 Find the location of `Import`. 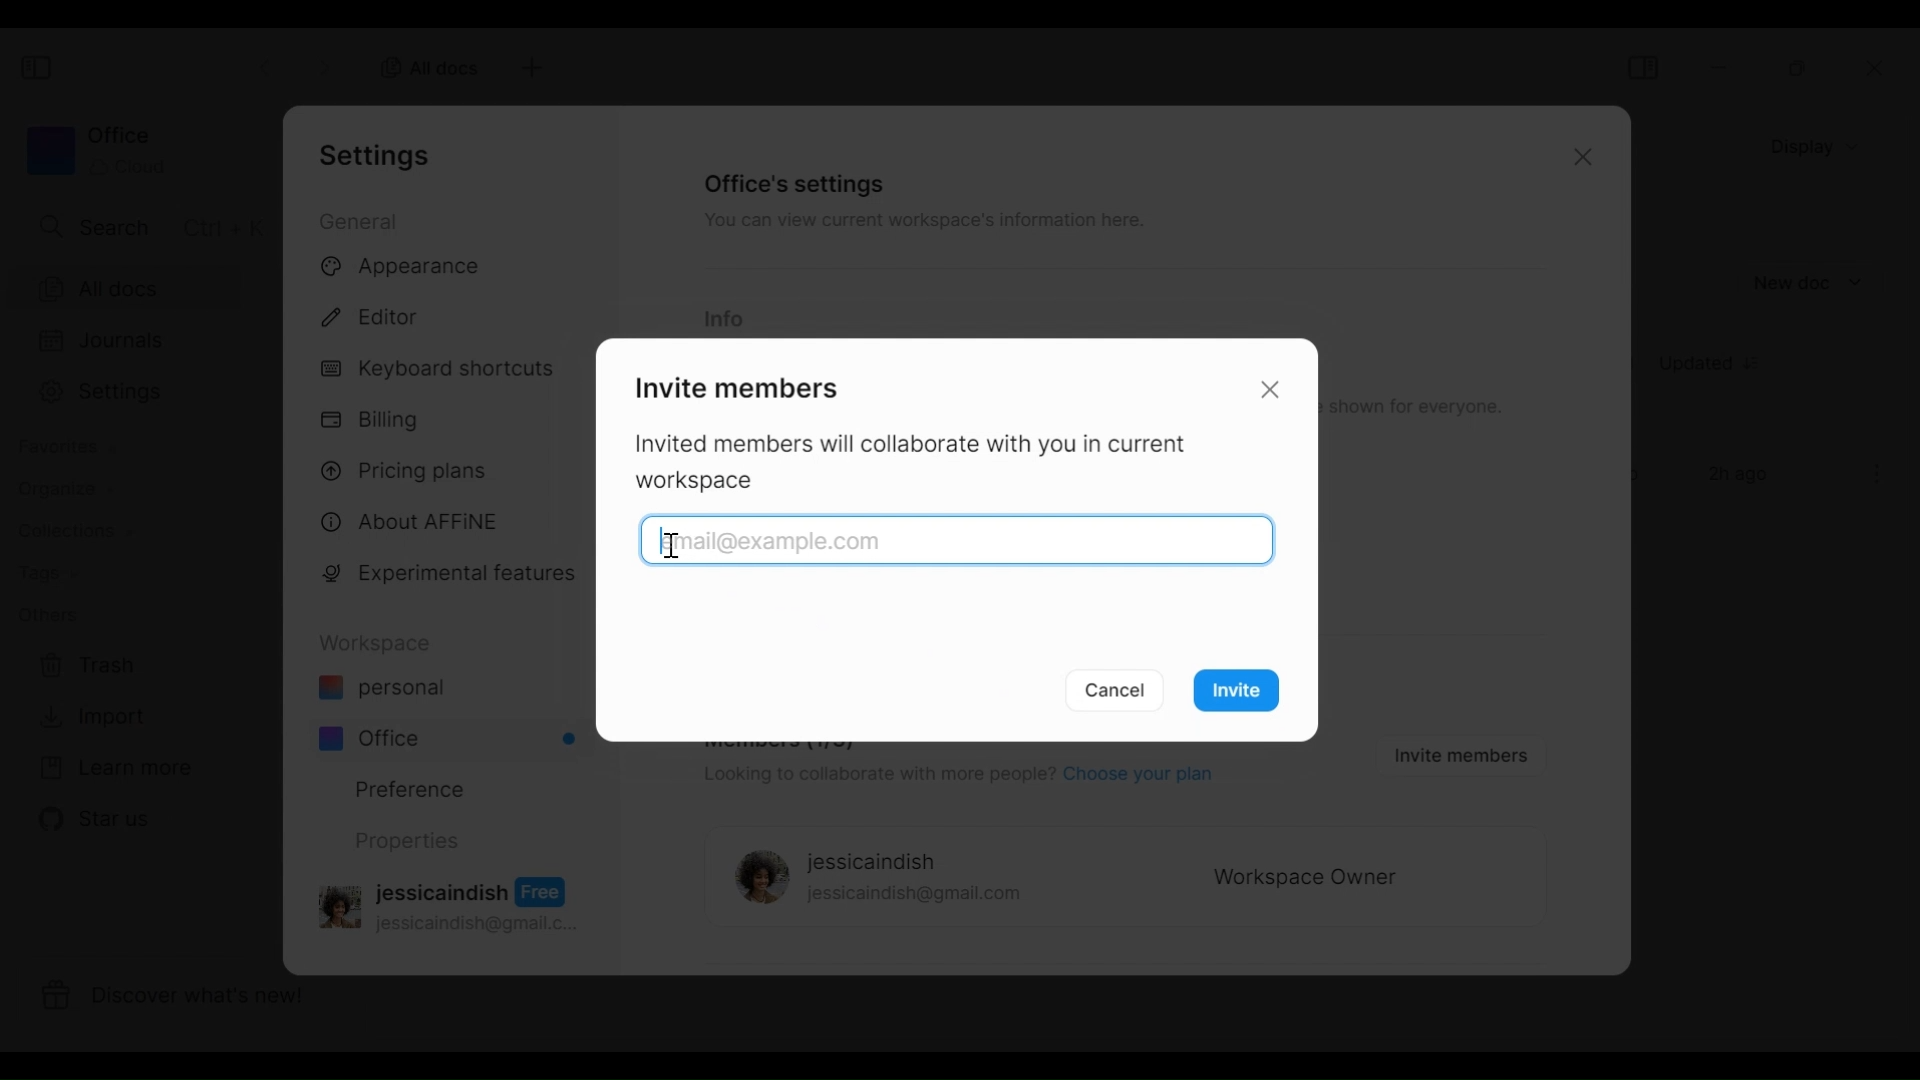

Import is located at coordinates (89, 717).